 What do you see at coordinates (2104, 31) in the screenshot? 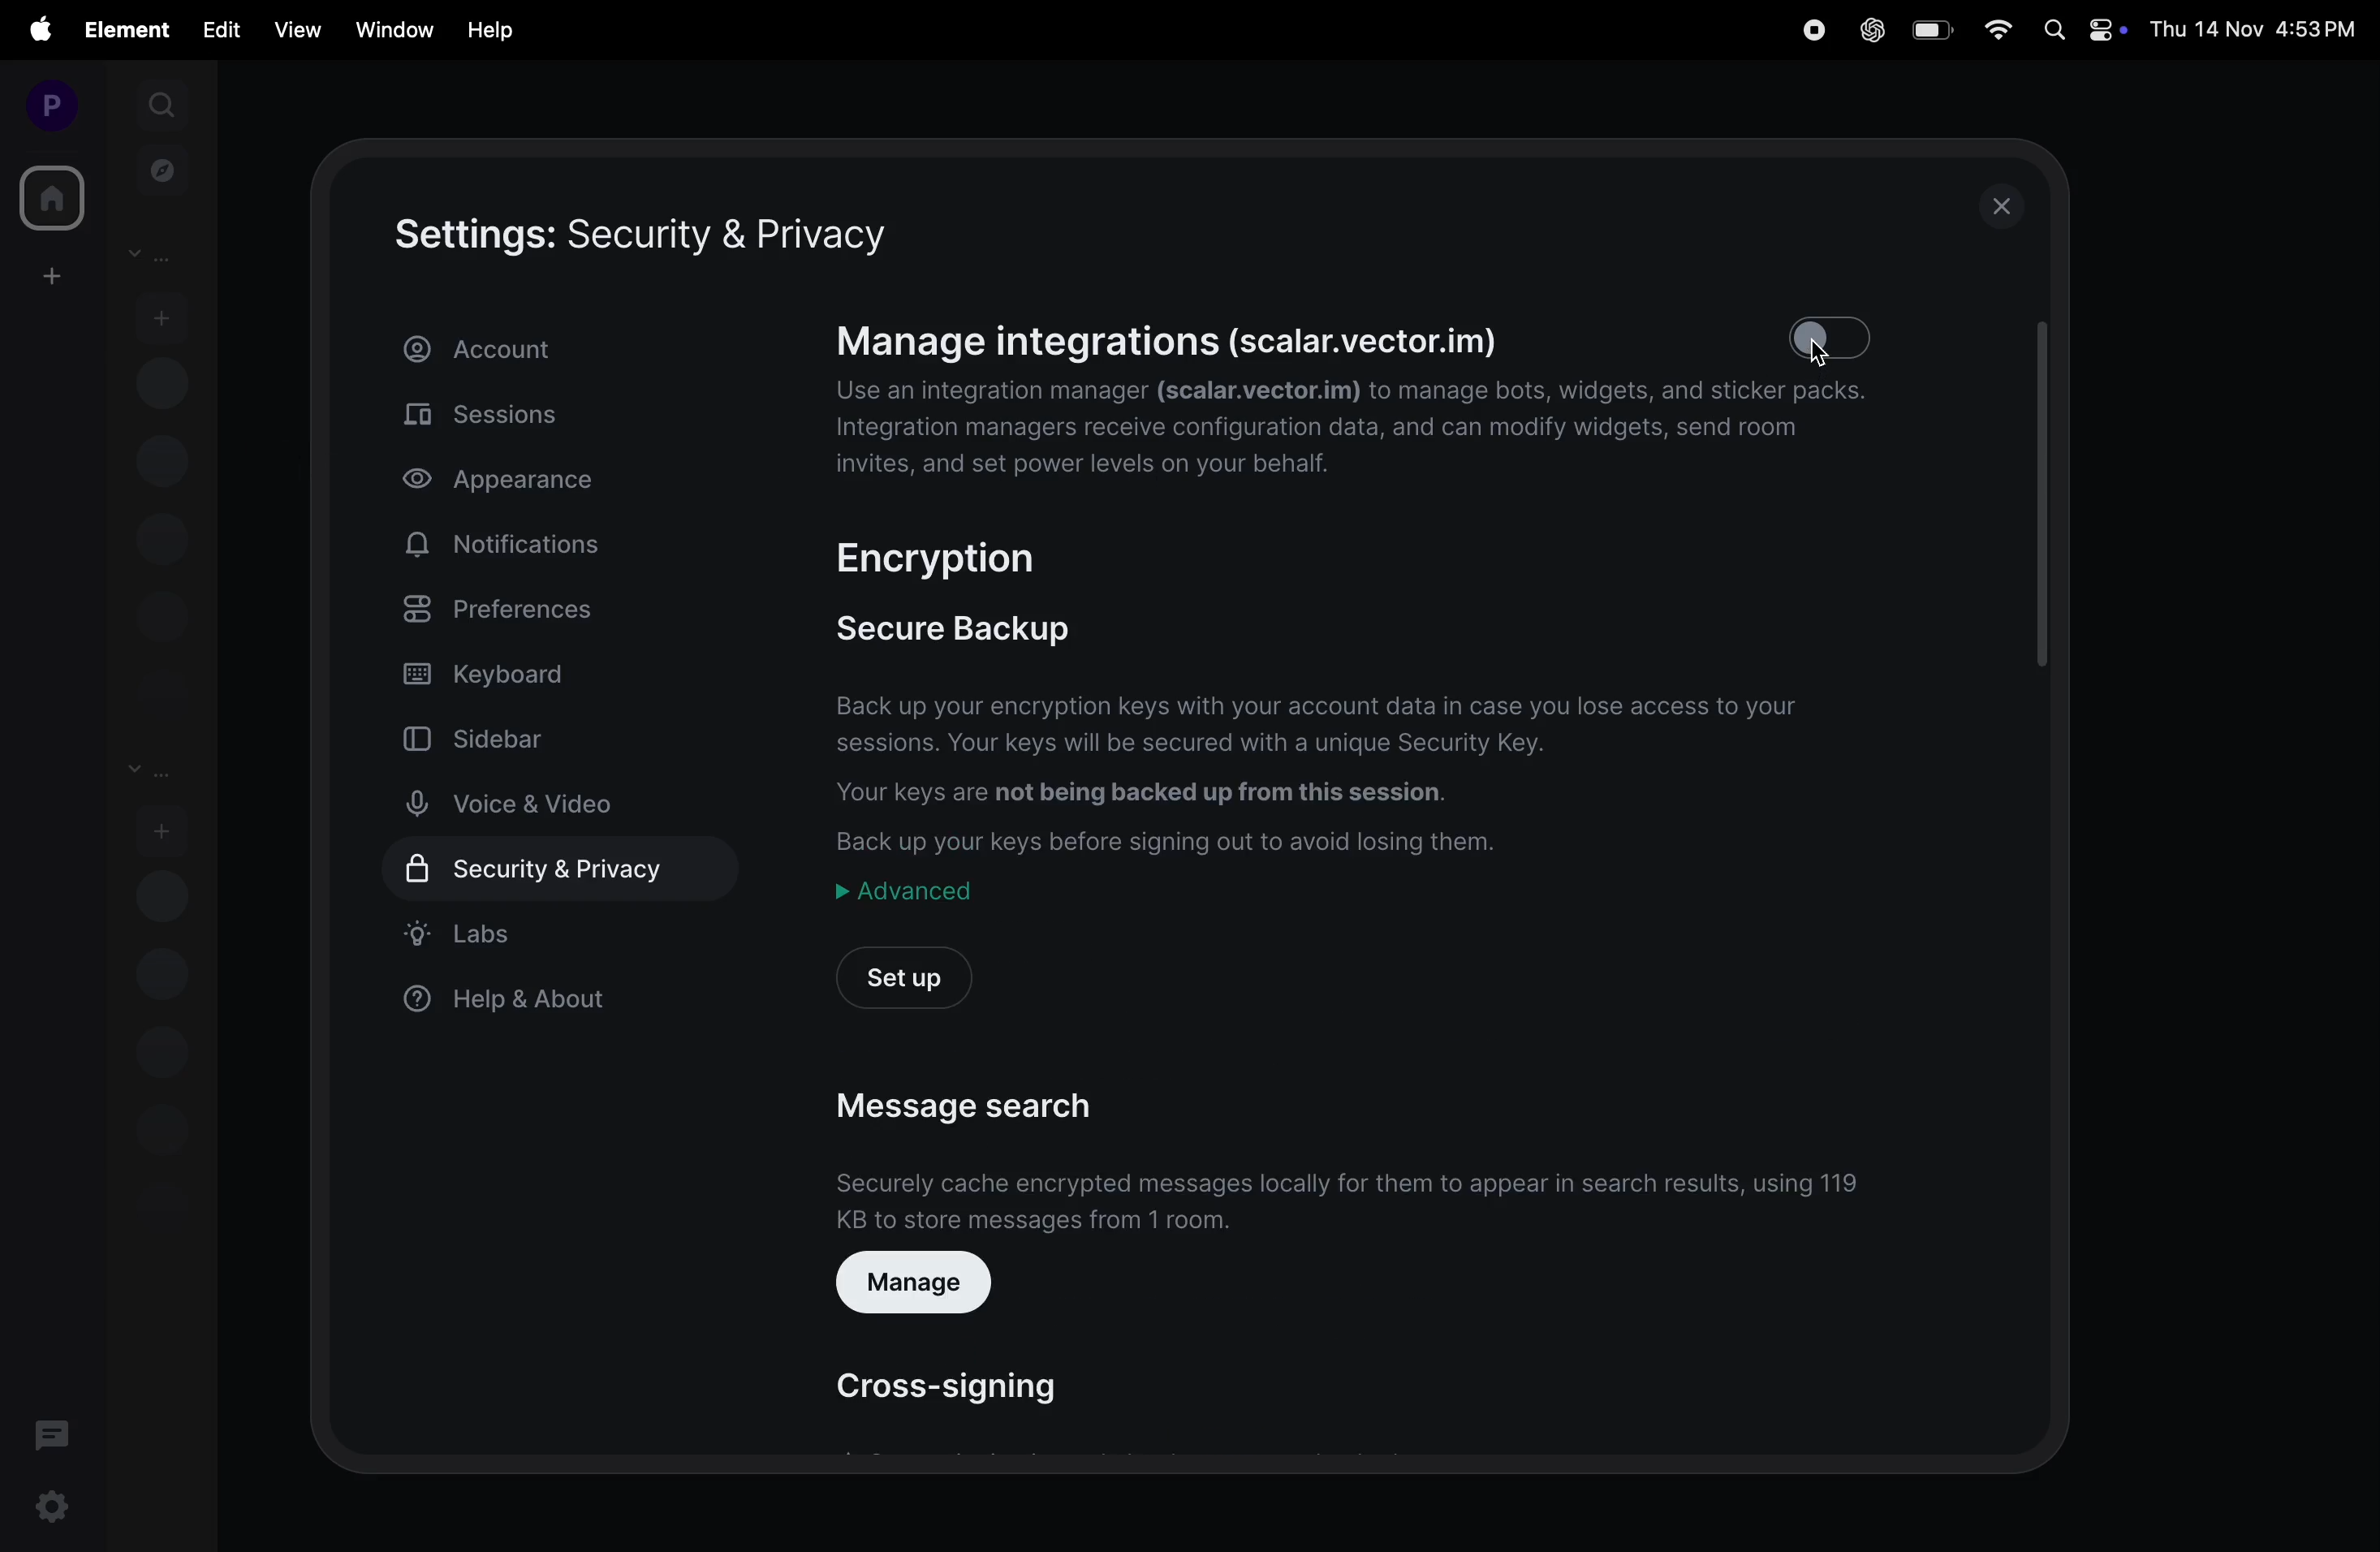
I see `apple widgets` at bounding box center [2104, 31].